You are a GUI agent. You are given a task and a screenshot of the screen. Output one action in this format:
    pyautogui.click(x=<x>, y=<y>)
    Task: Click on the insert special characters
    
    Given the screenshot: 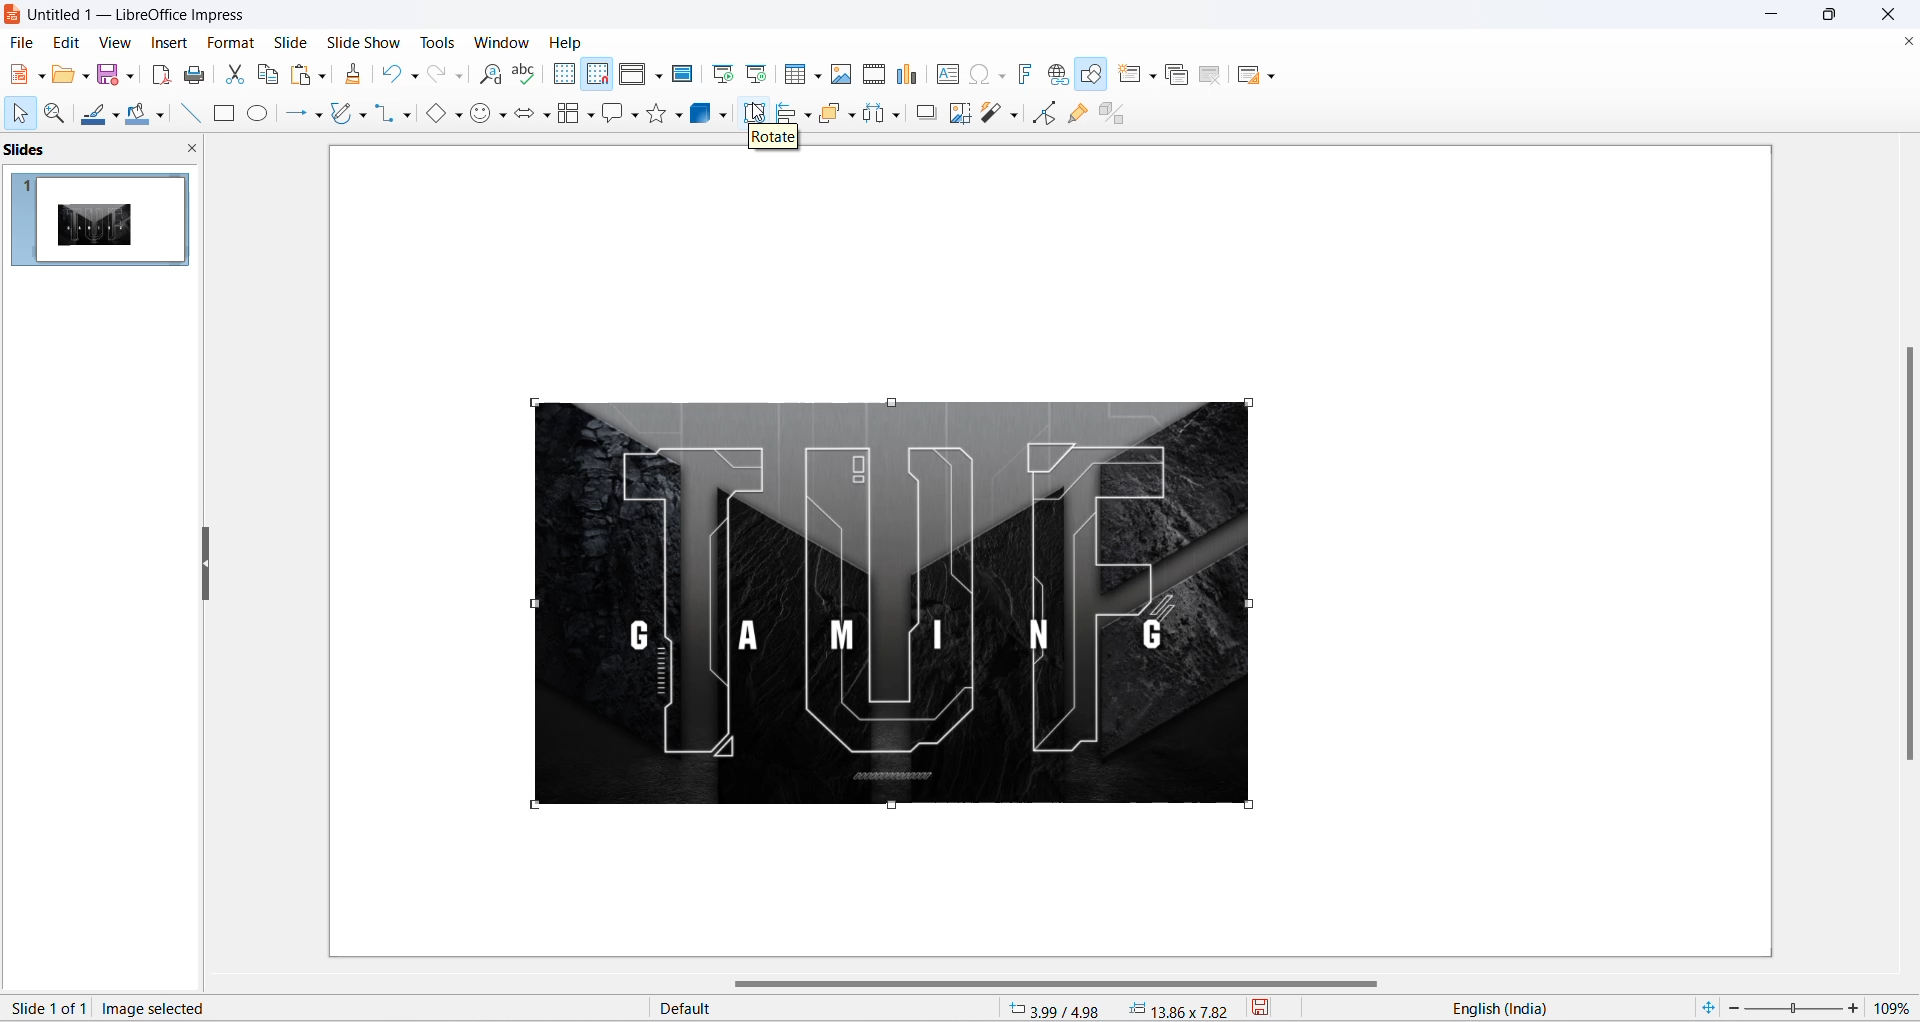 What is the action you would take?
    pyautogui.click(x=976, y=73)
    